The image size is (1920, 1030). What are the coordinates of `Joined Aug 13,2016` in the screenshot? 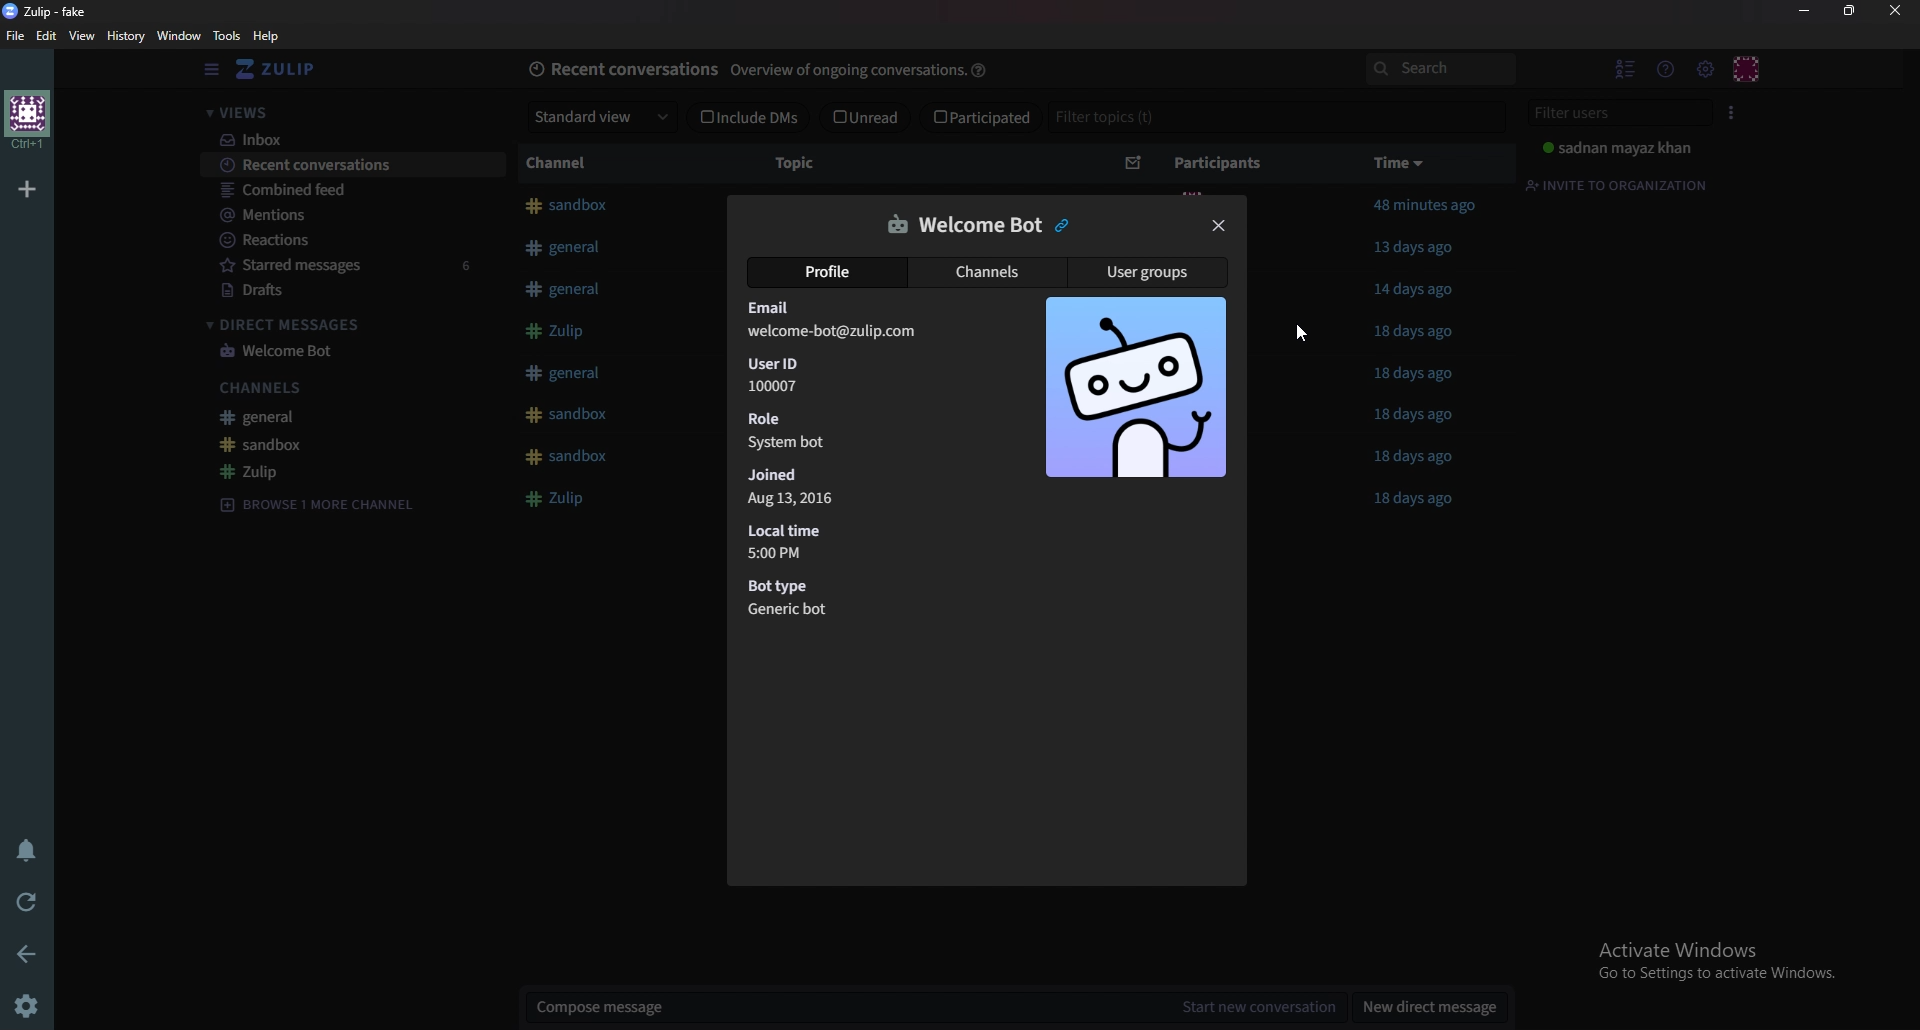 It's located at (801, 487).